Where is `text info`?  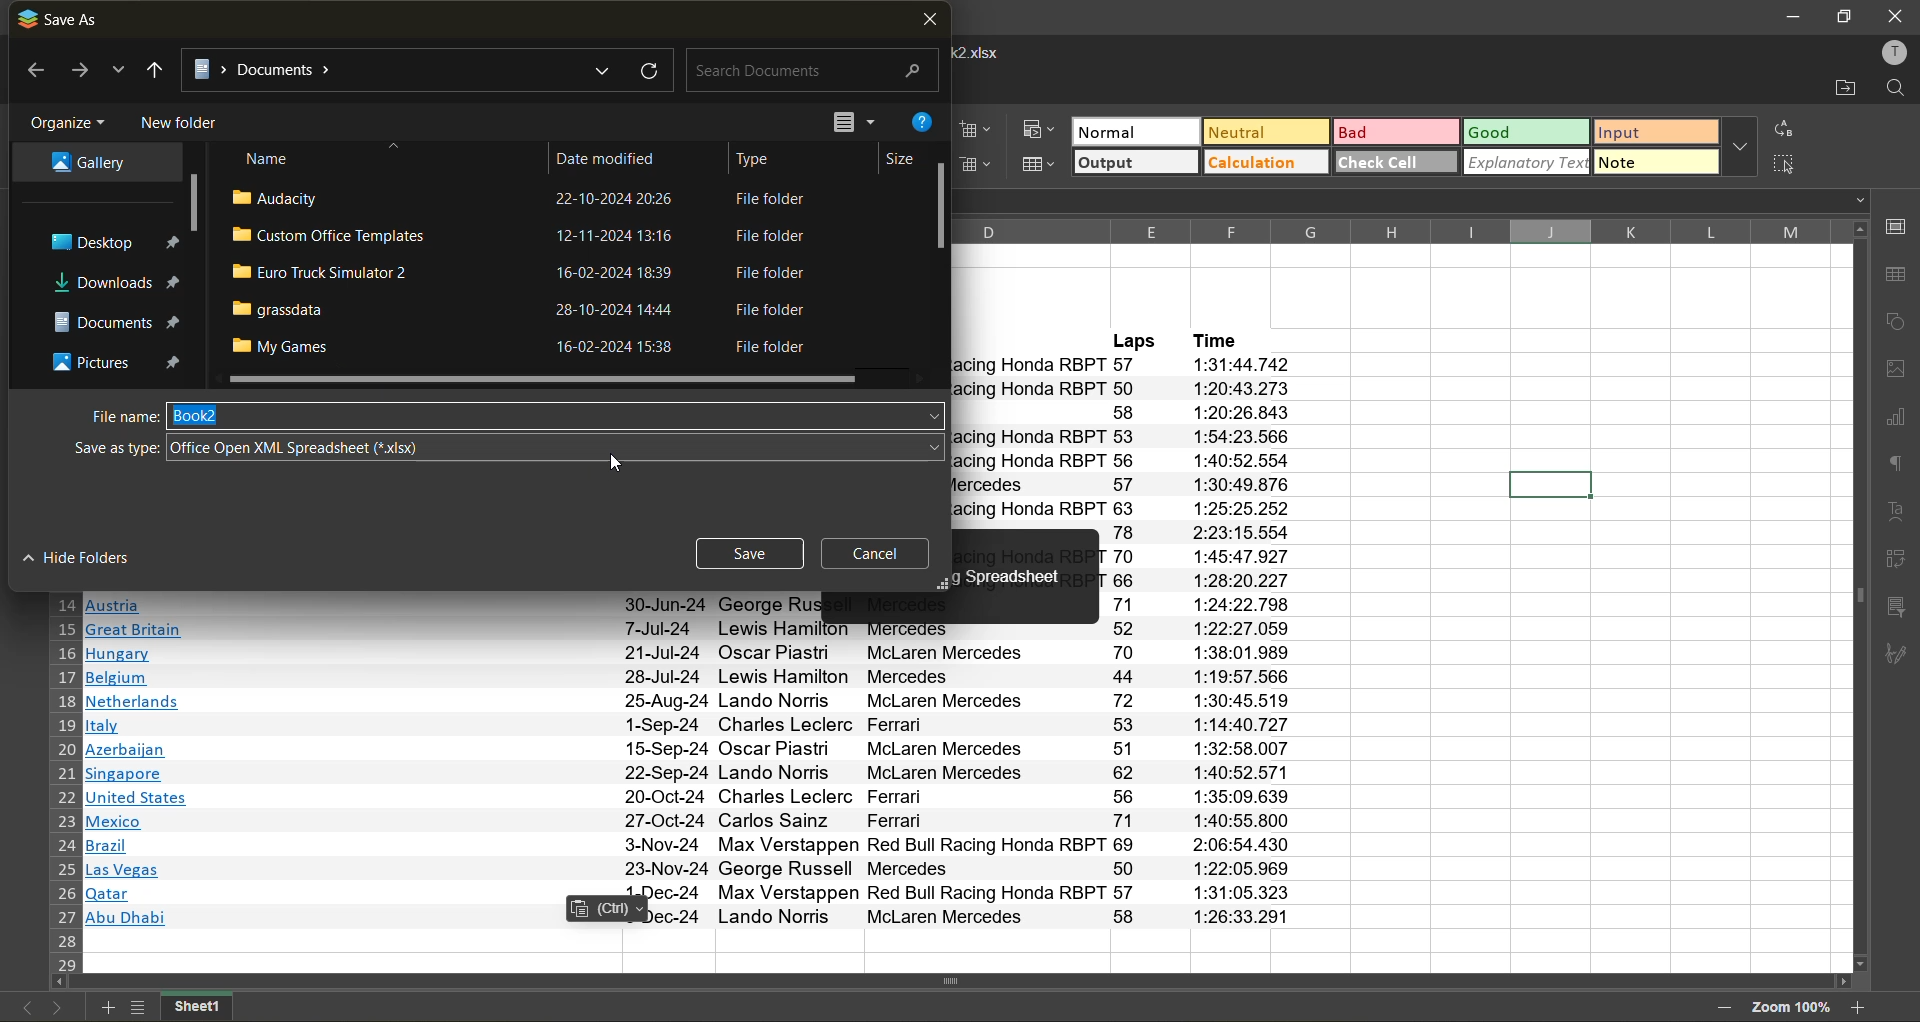
text info is located at coordinates (691, 629).